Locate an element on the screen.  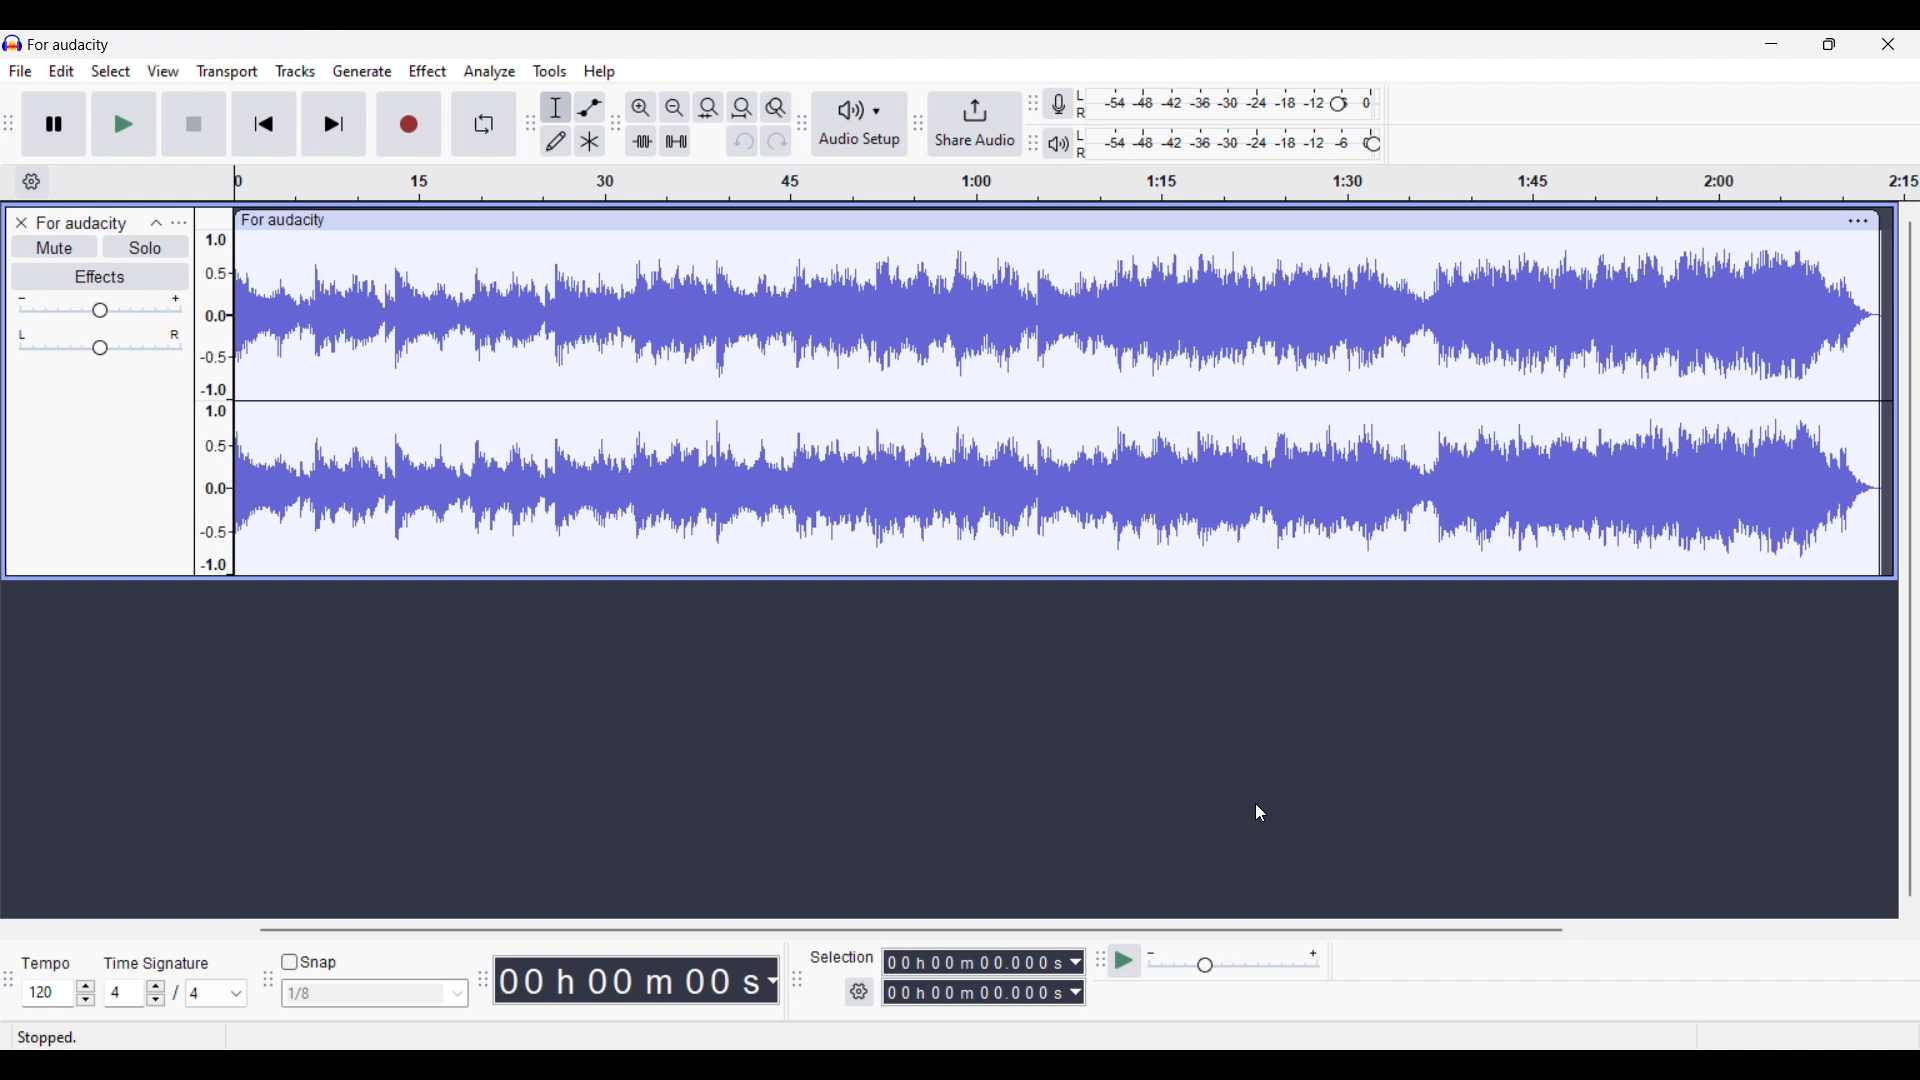
Enable looping is located at coordinates (483, 124).